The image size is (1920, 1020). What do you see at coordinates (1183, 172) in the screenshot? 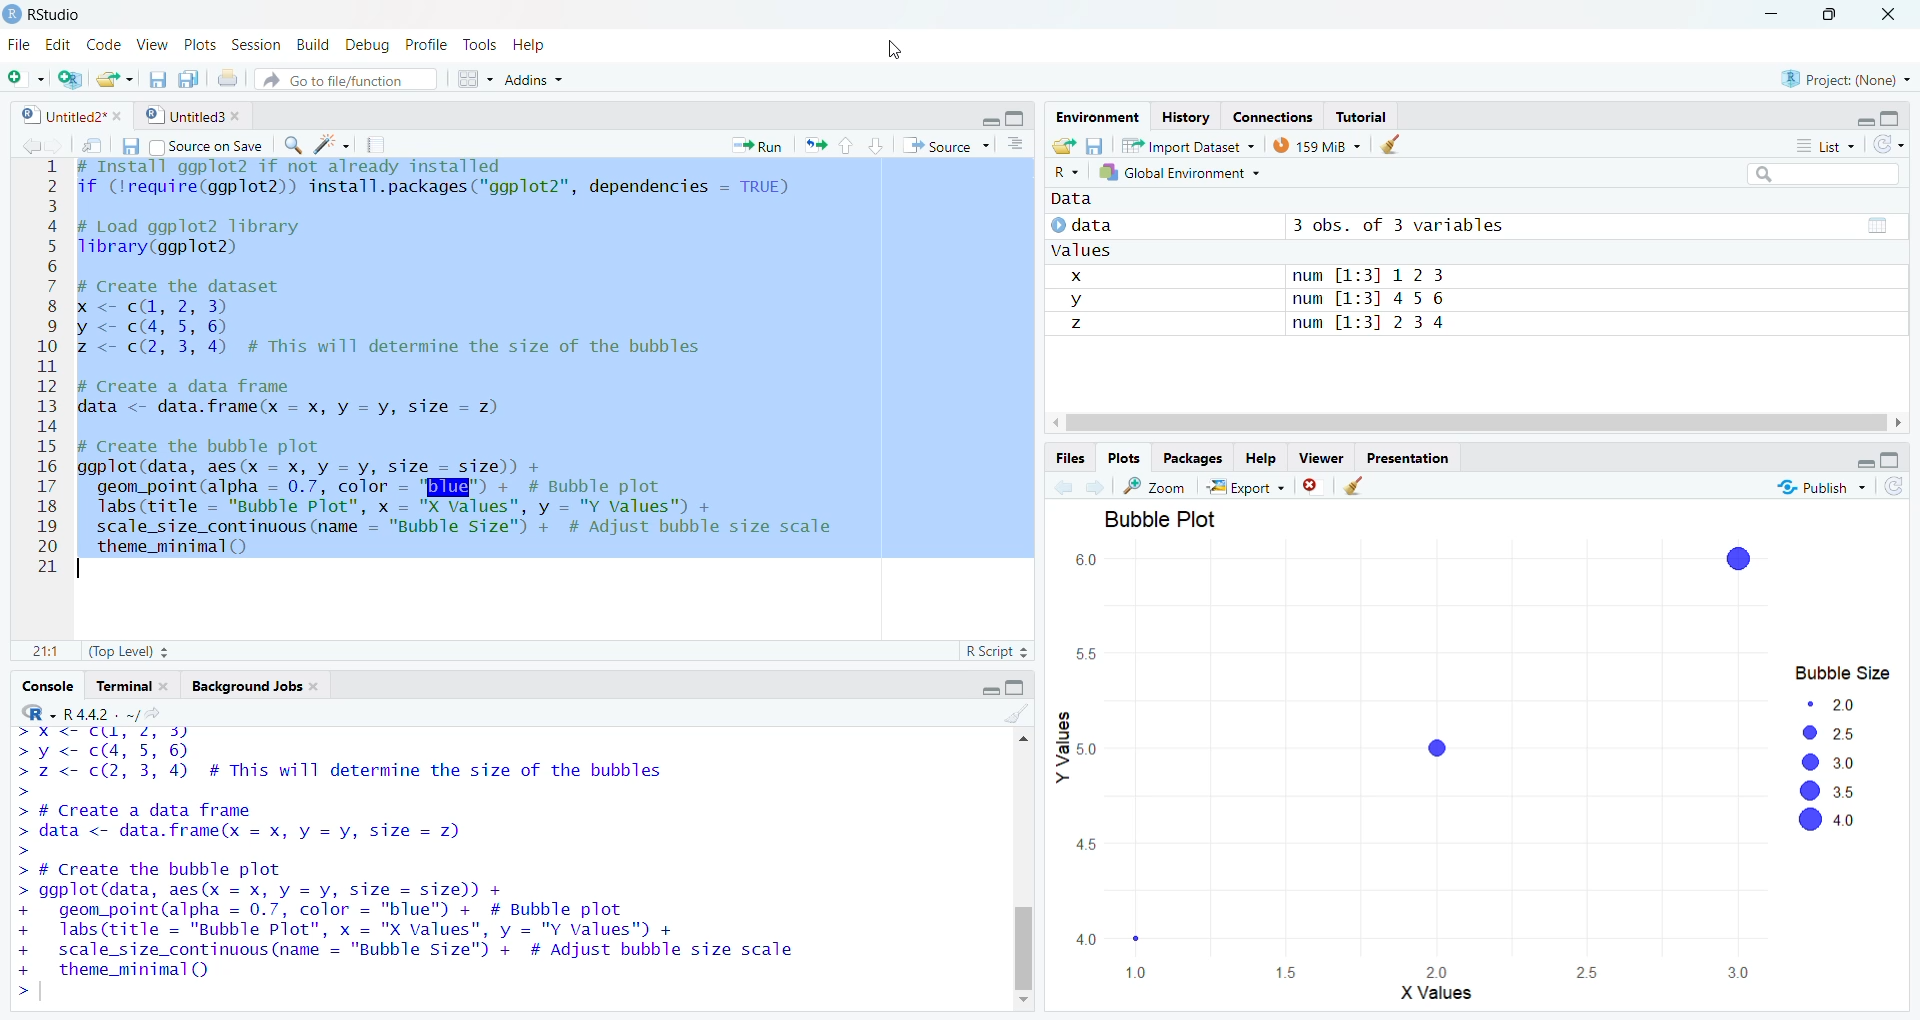
I see `7 Global Environment ~` at bounding box center [1183, 172].